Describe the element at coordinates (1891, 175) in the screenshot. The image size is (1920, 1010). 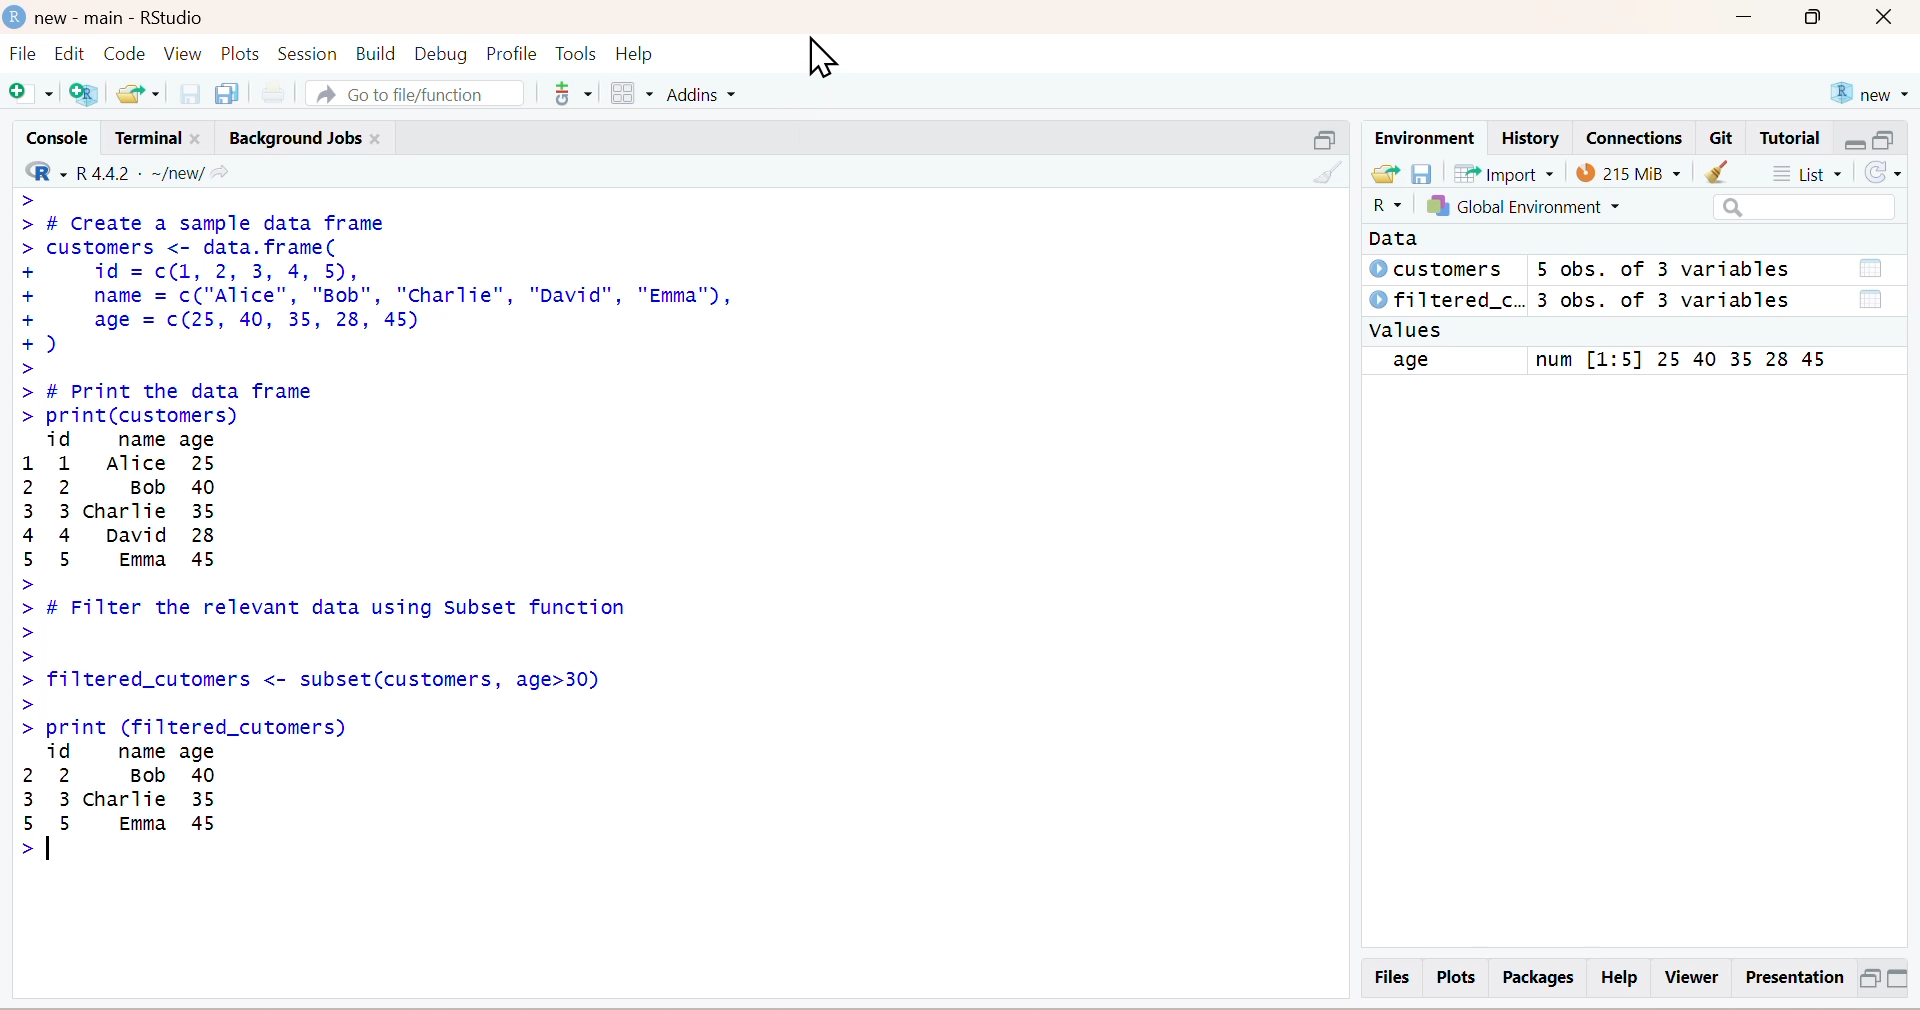
I see `refresh` at that location.